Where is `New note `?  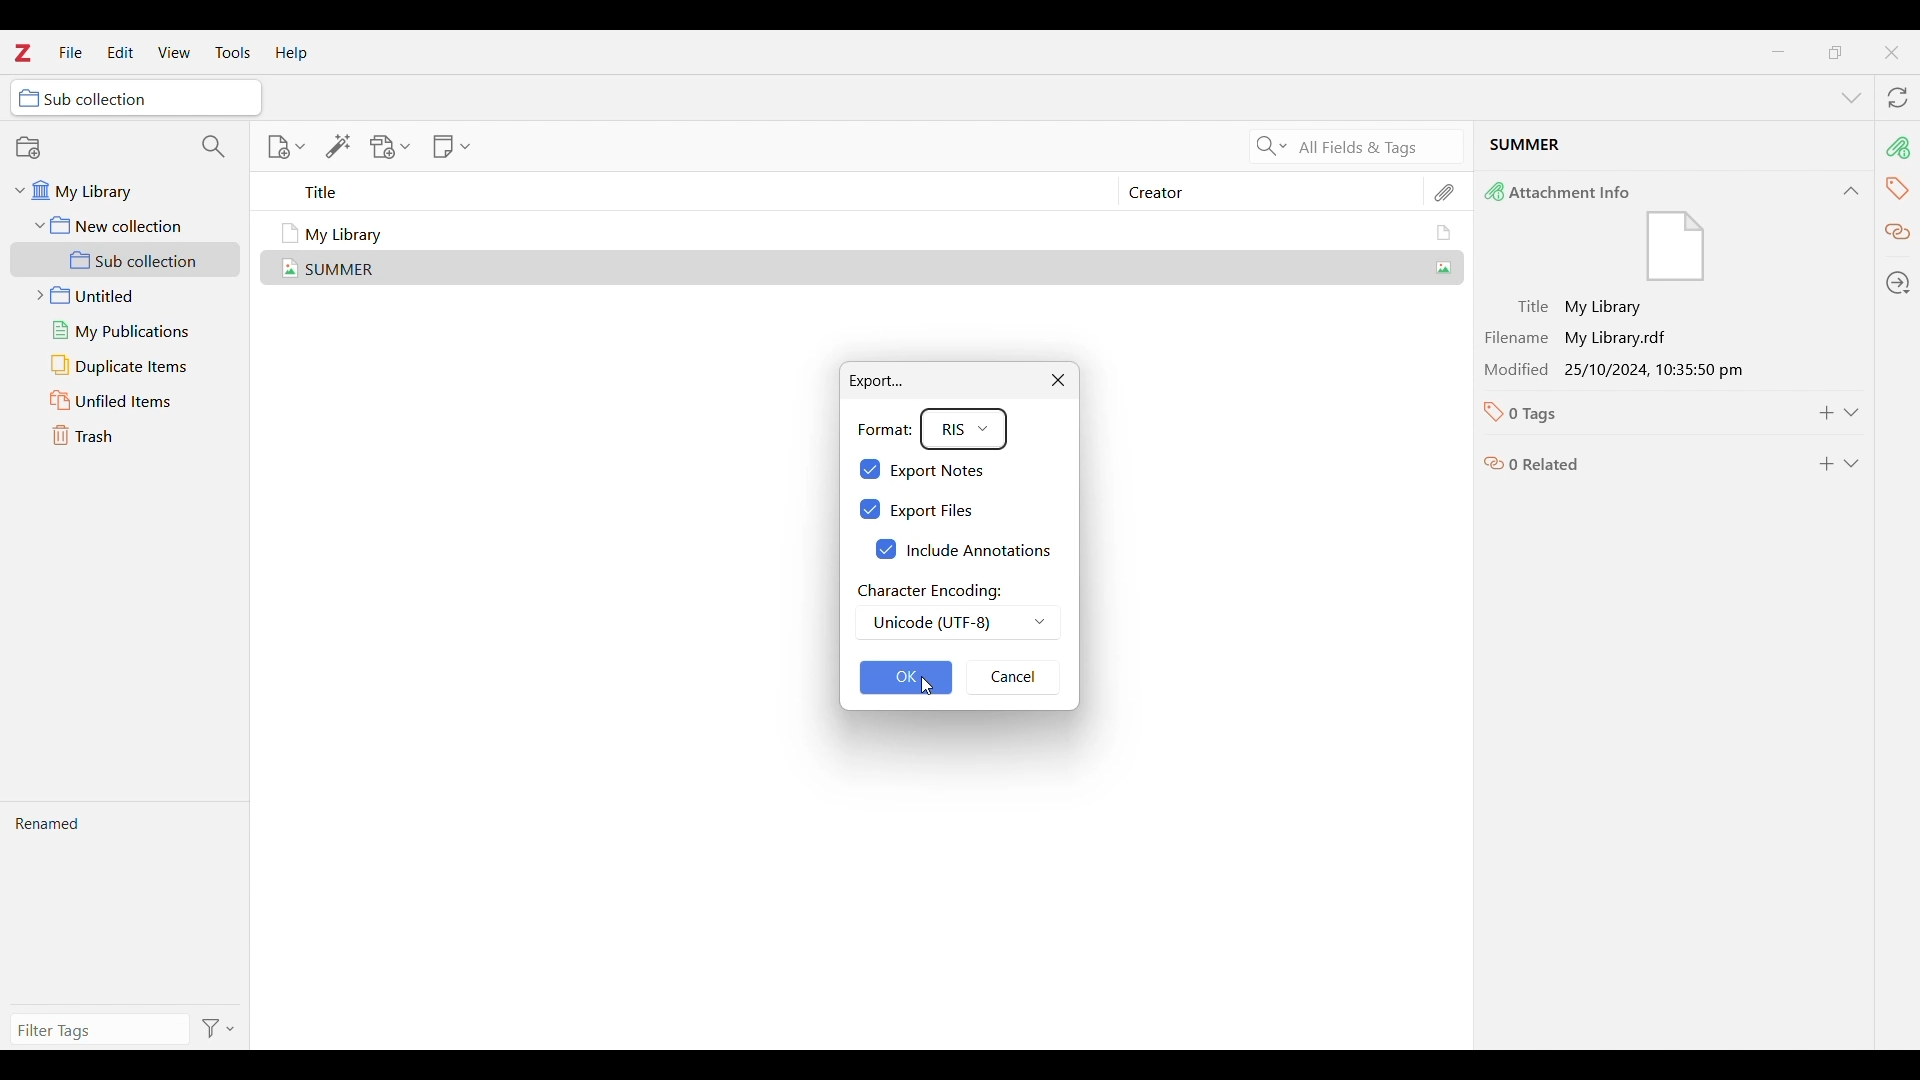 New note  is located at coordinates (451, 146).